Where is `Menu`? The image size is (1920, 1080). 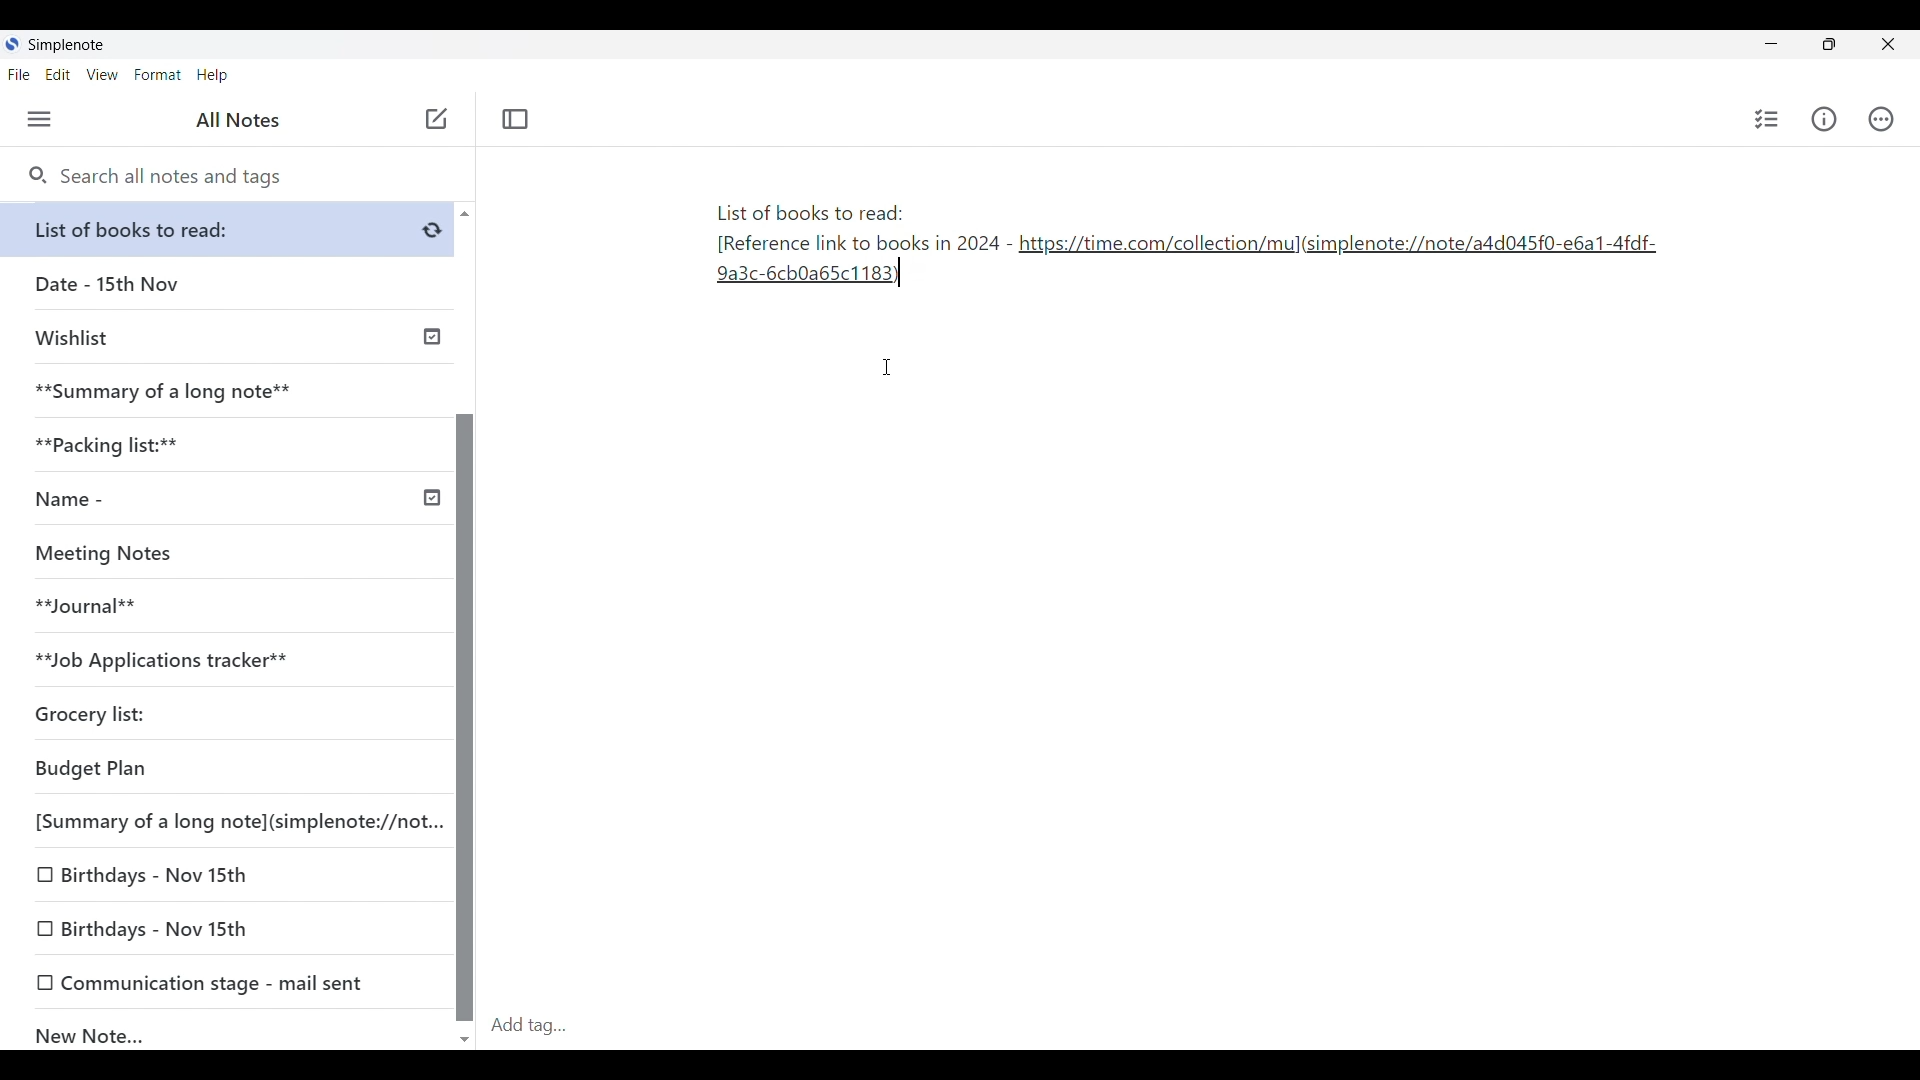
Menu is located at coordinates (40, 120).